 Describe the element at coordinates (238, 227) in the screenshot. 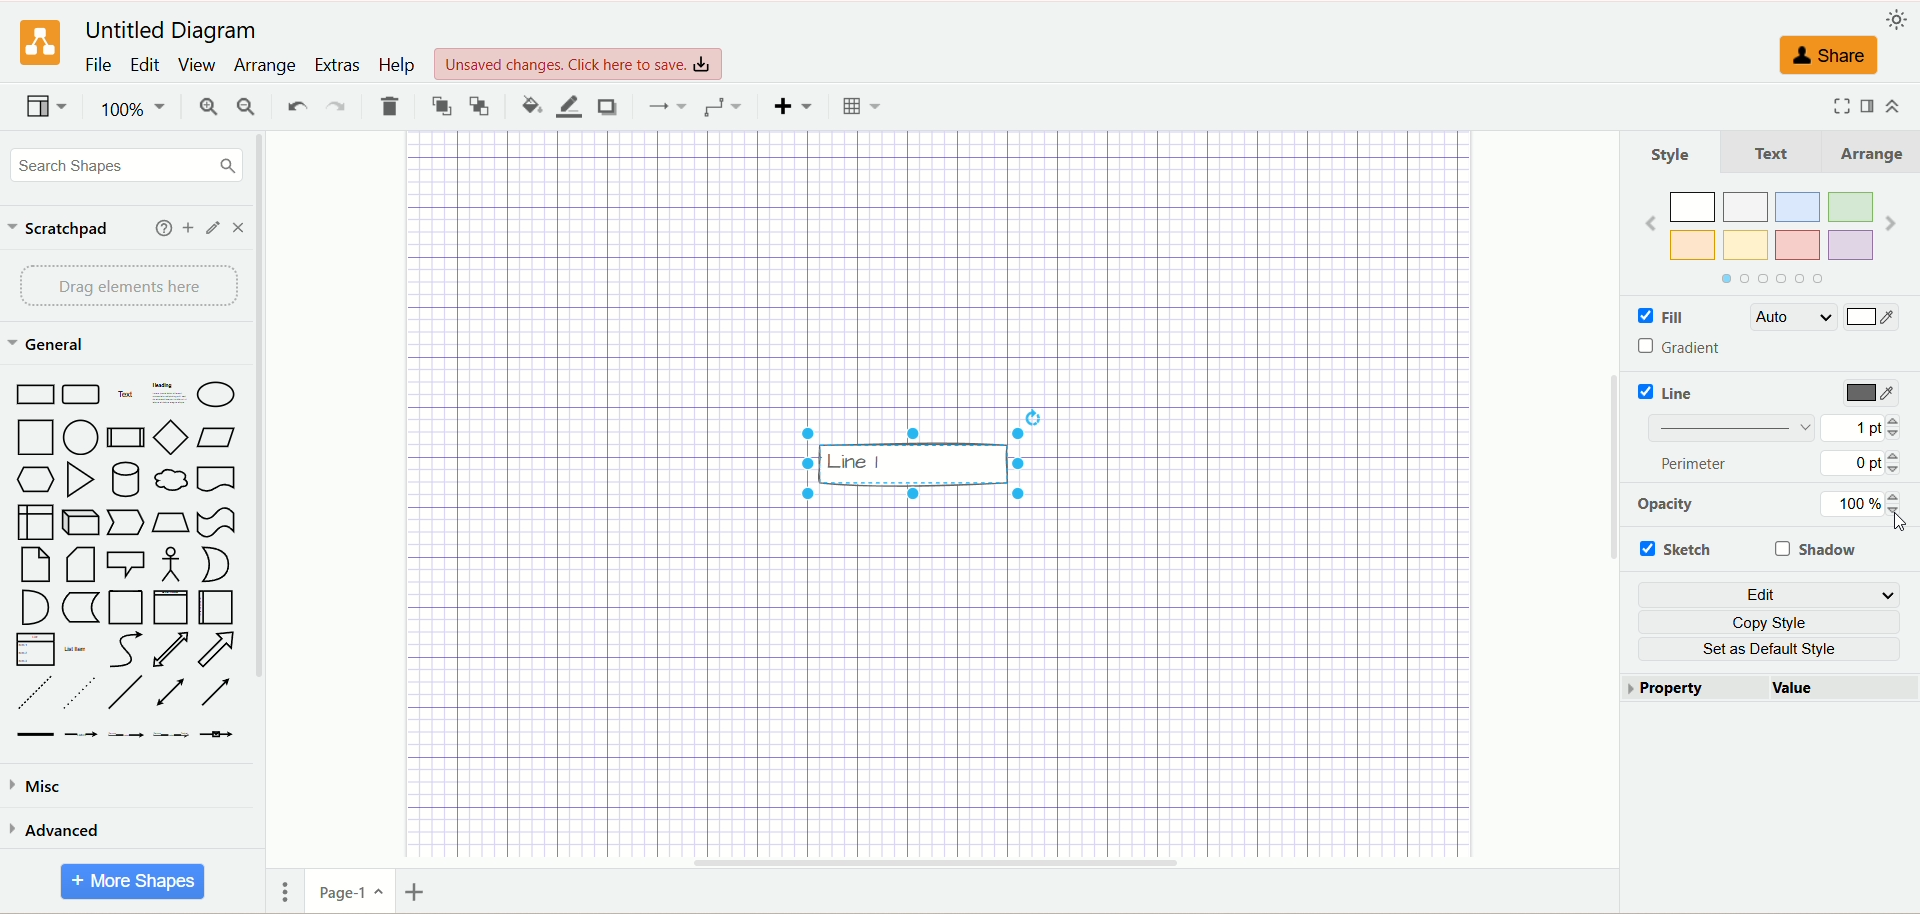

I see `close` at that location.